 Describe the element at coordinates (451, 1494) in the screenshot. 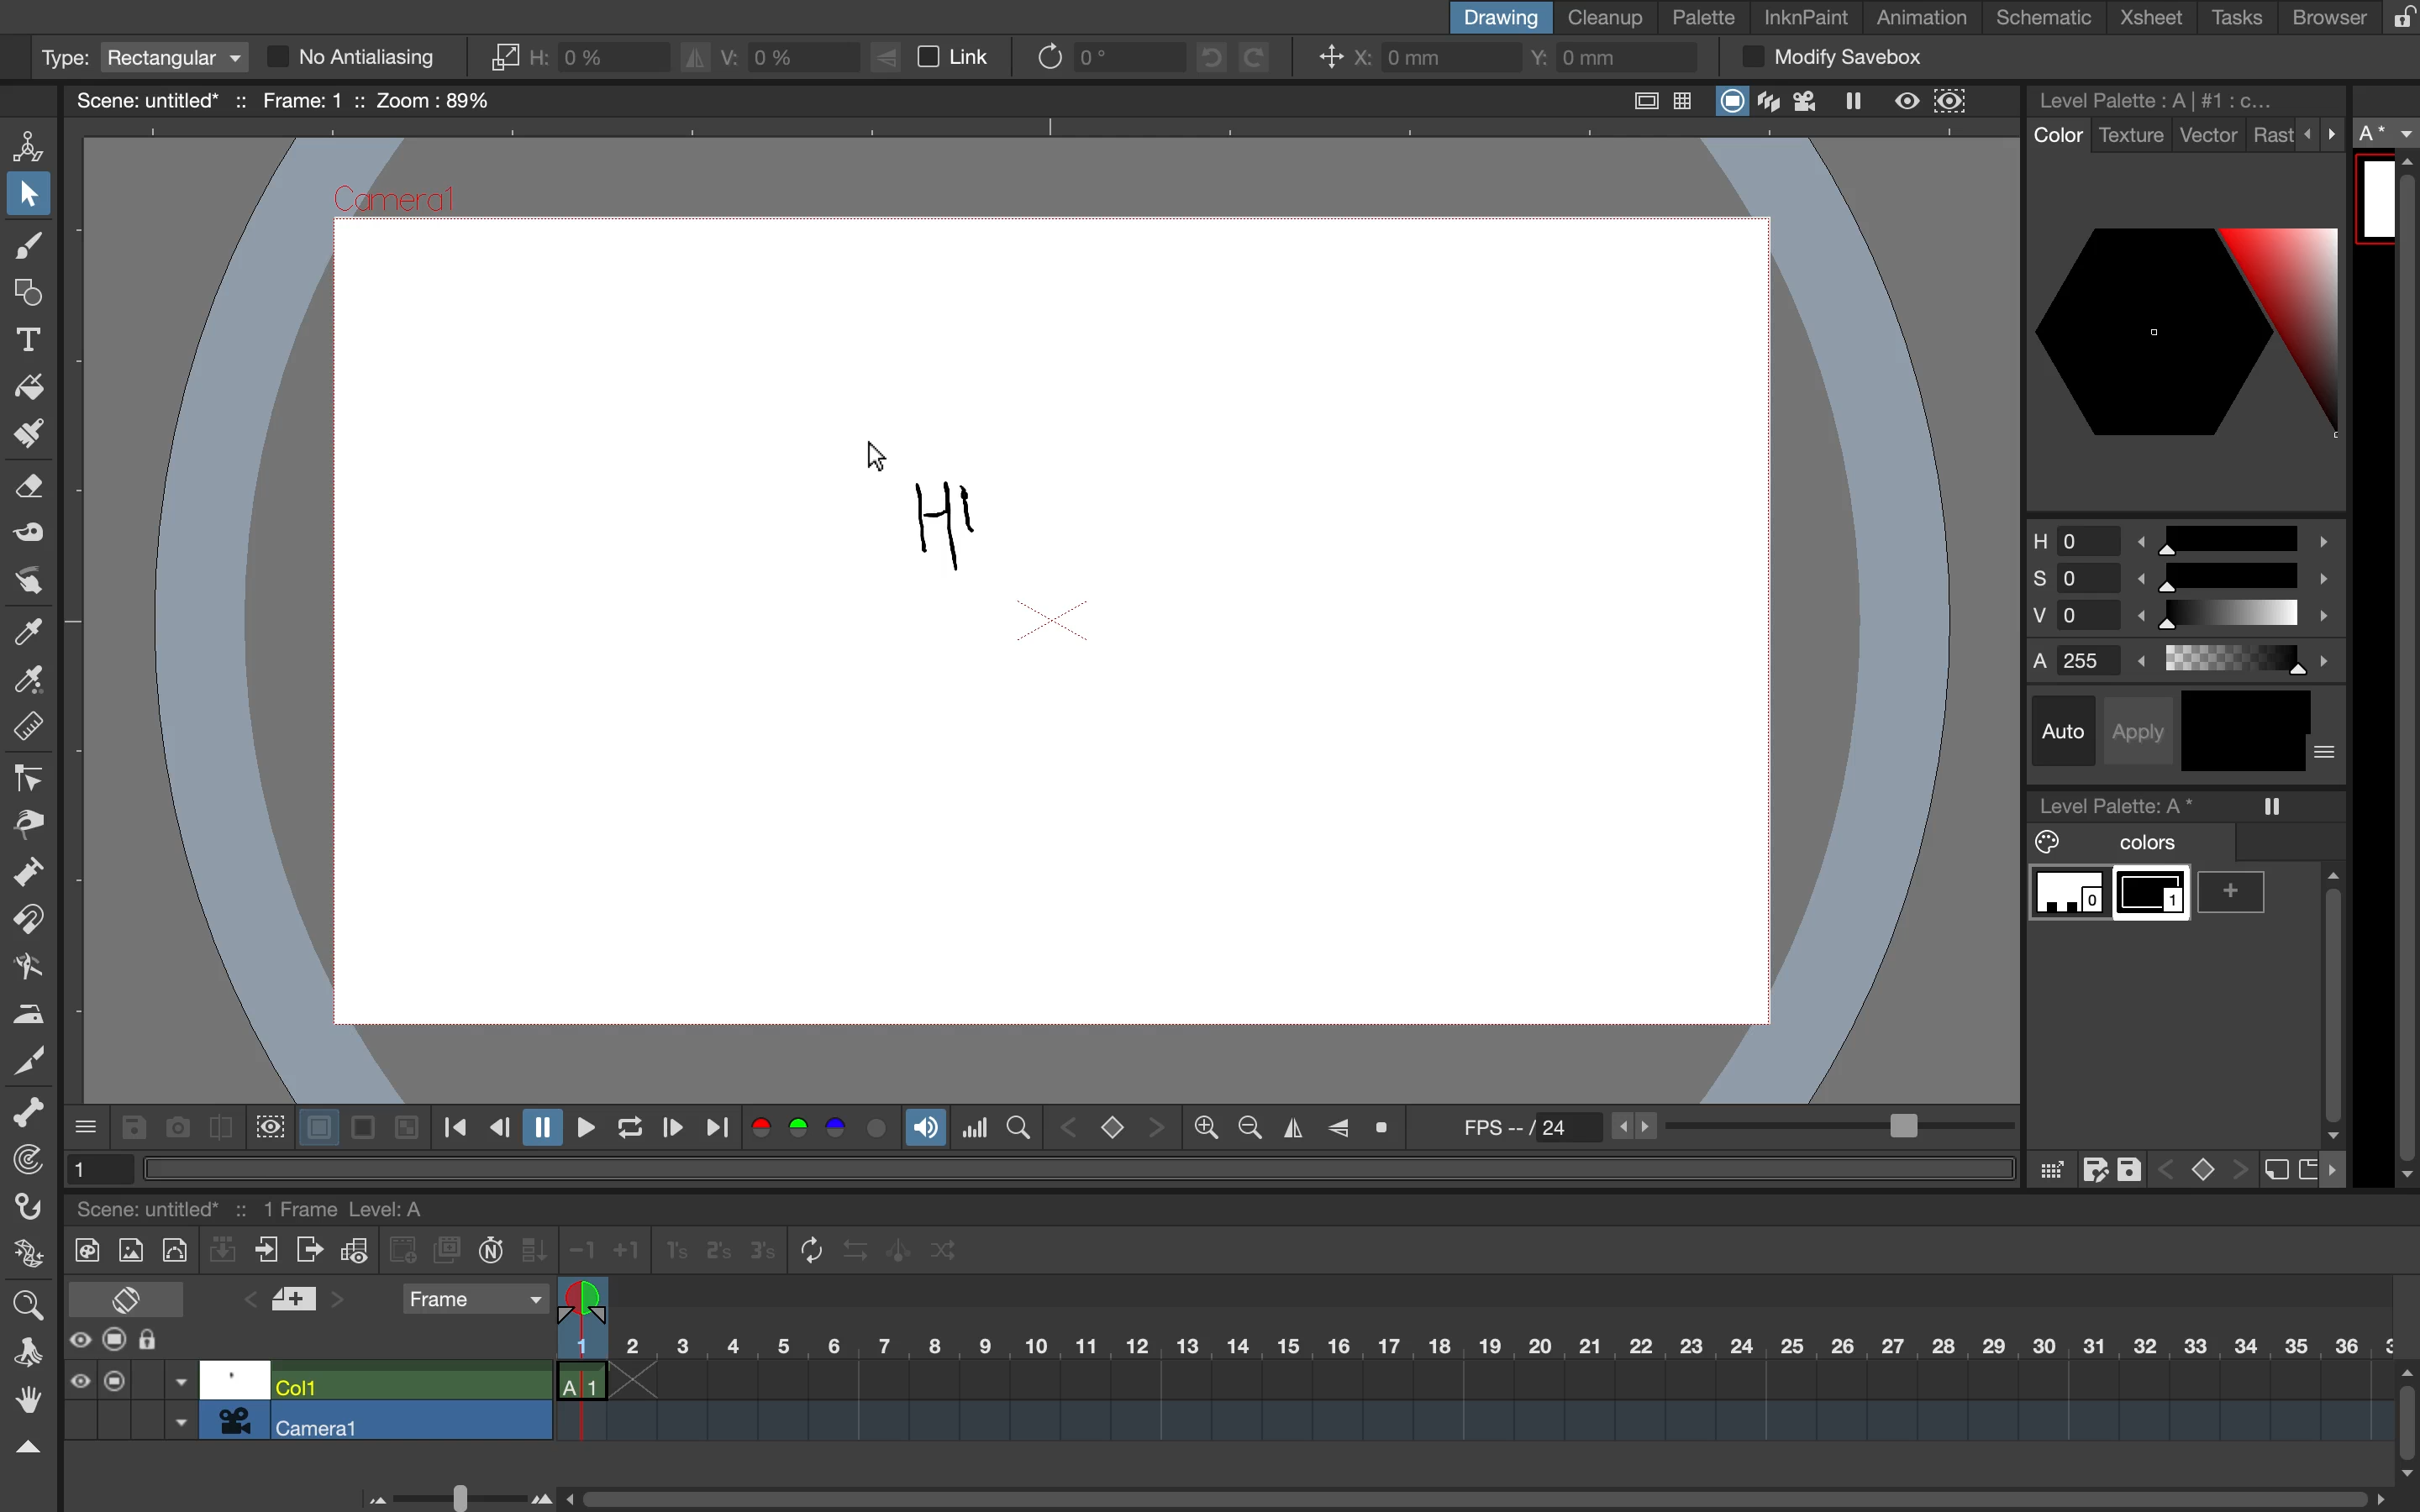

I see `time line bar scale` at that location.